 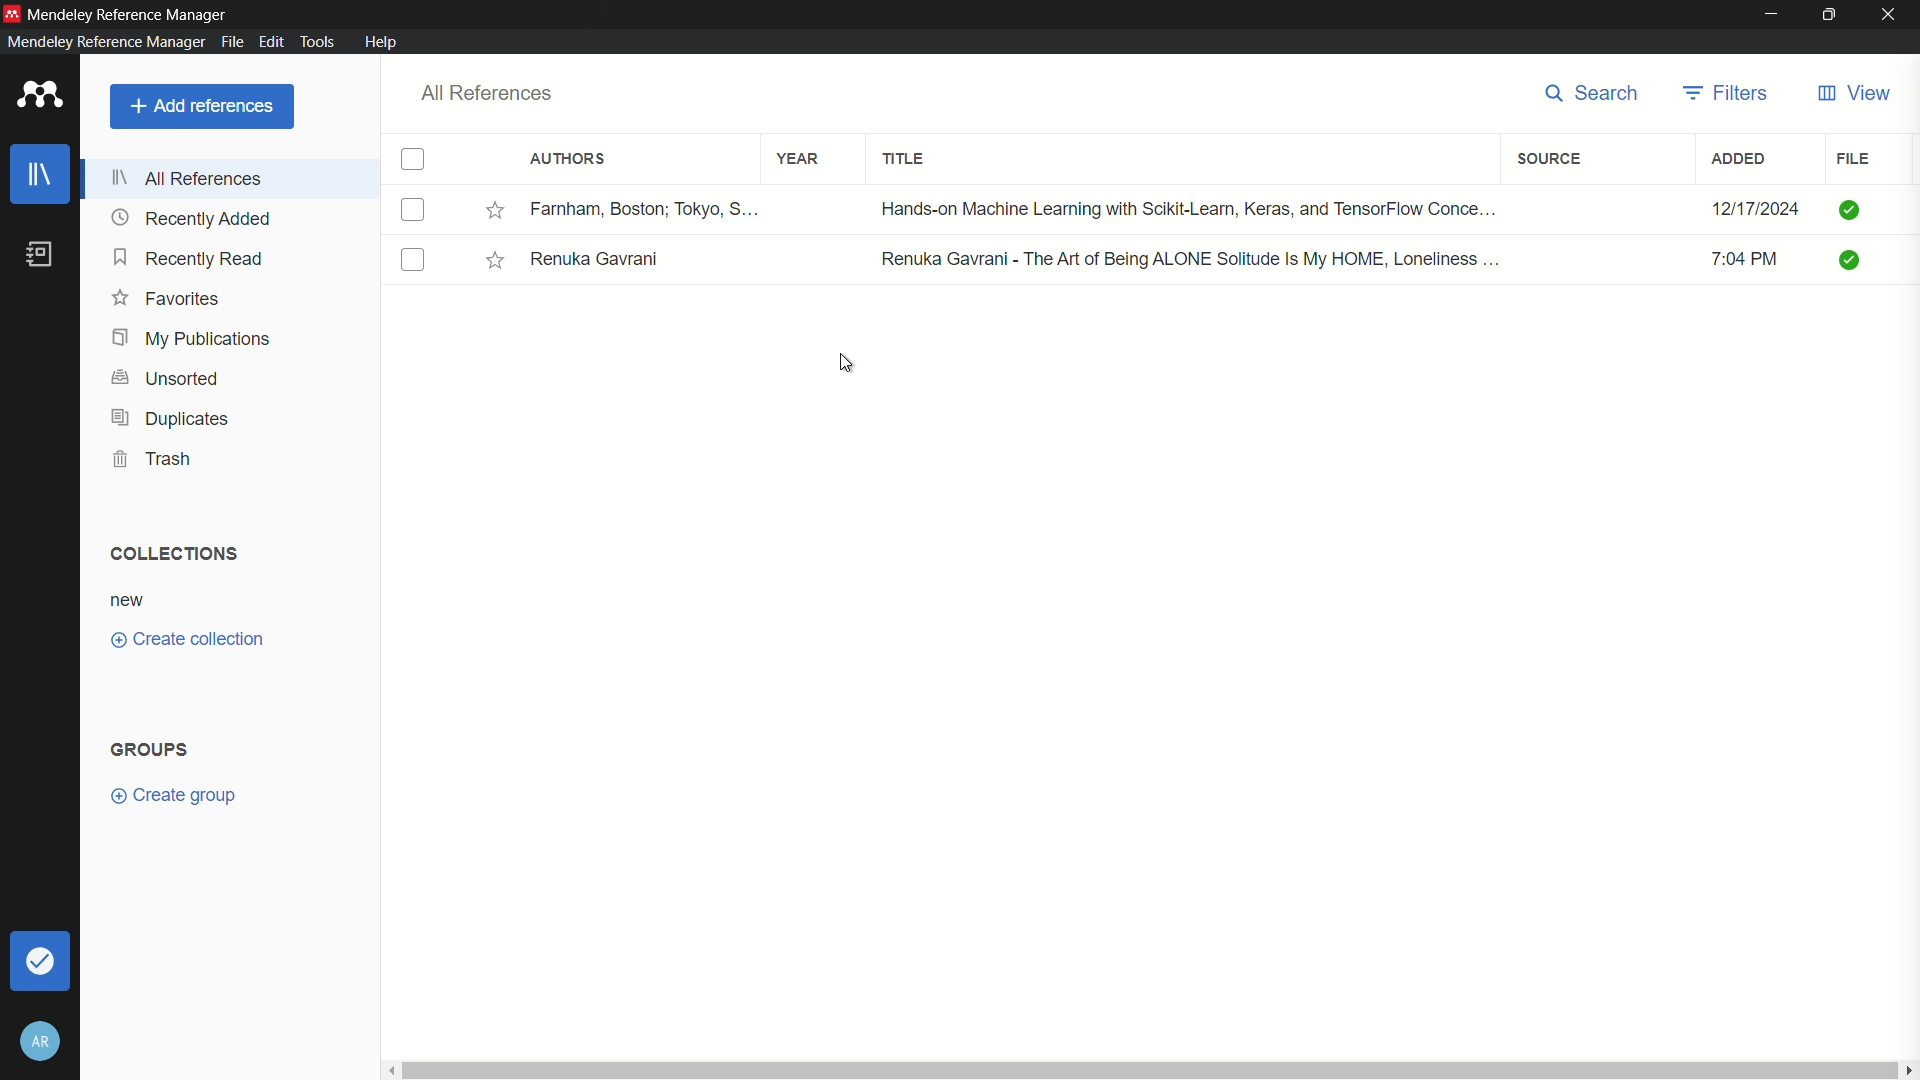 What do you see at coordinates (39, 254) in the screenshot?
I see `books` at bounding box center [39, 254].